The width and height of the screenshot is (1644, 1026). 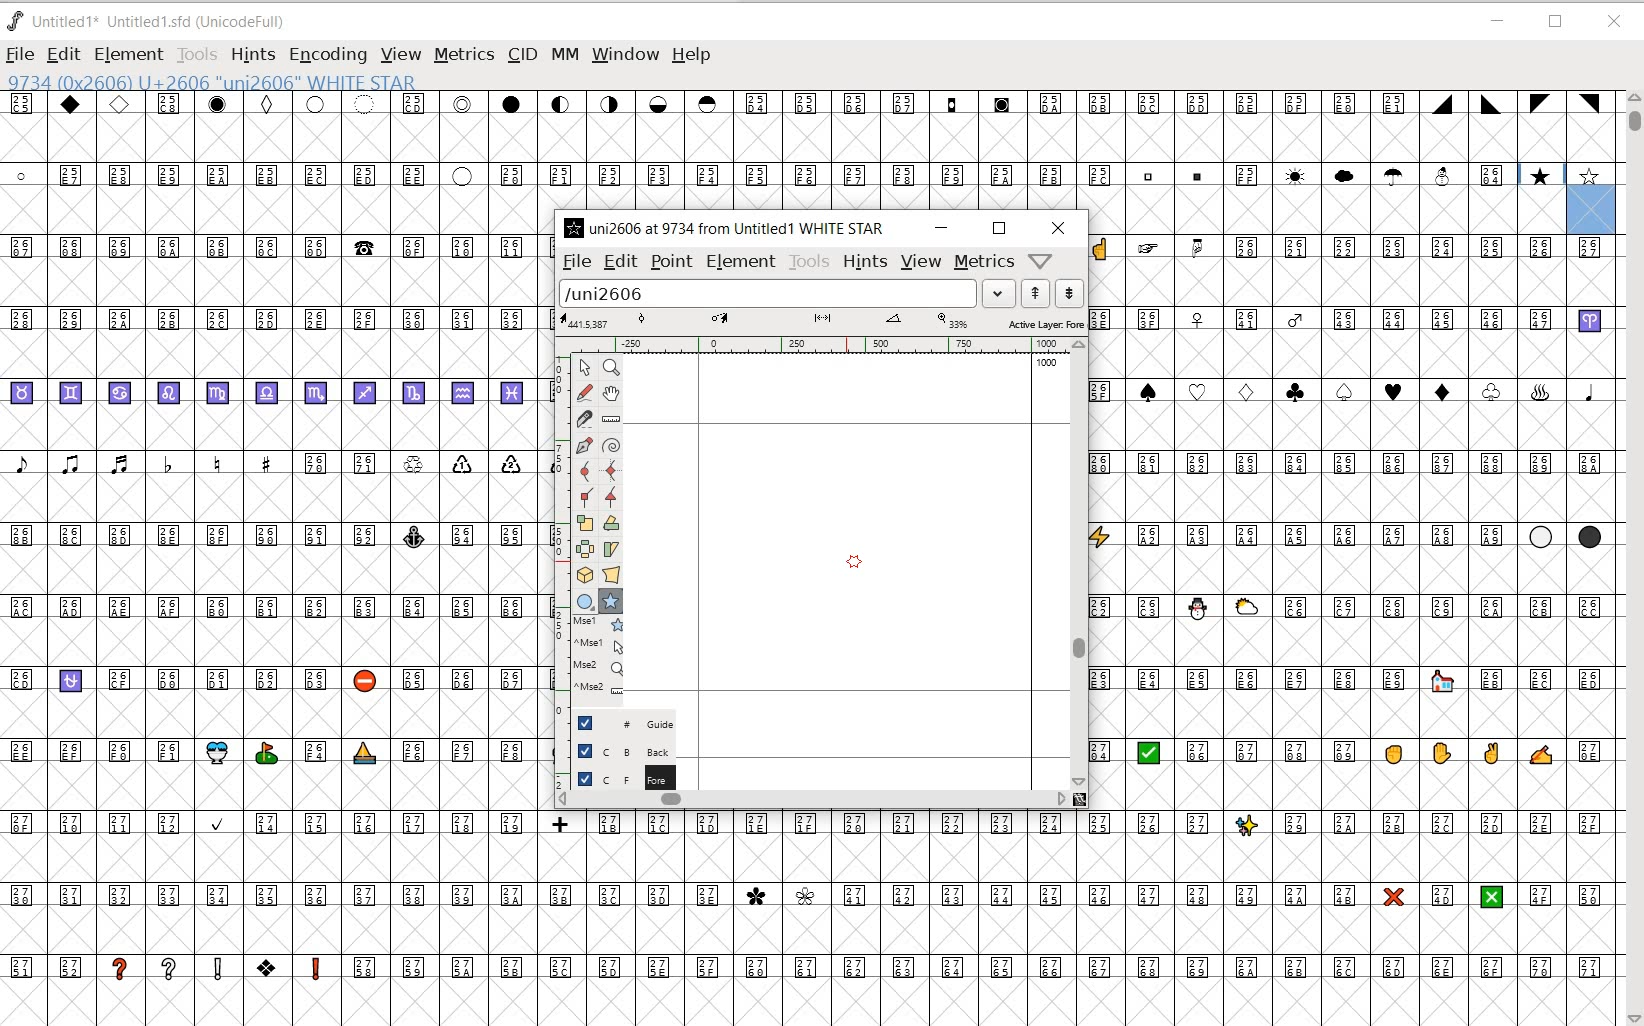 I want to click on TOOLS, so click(x=199, y=55).